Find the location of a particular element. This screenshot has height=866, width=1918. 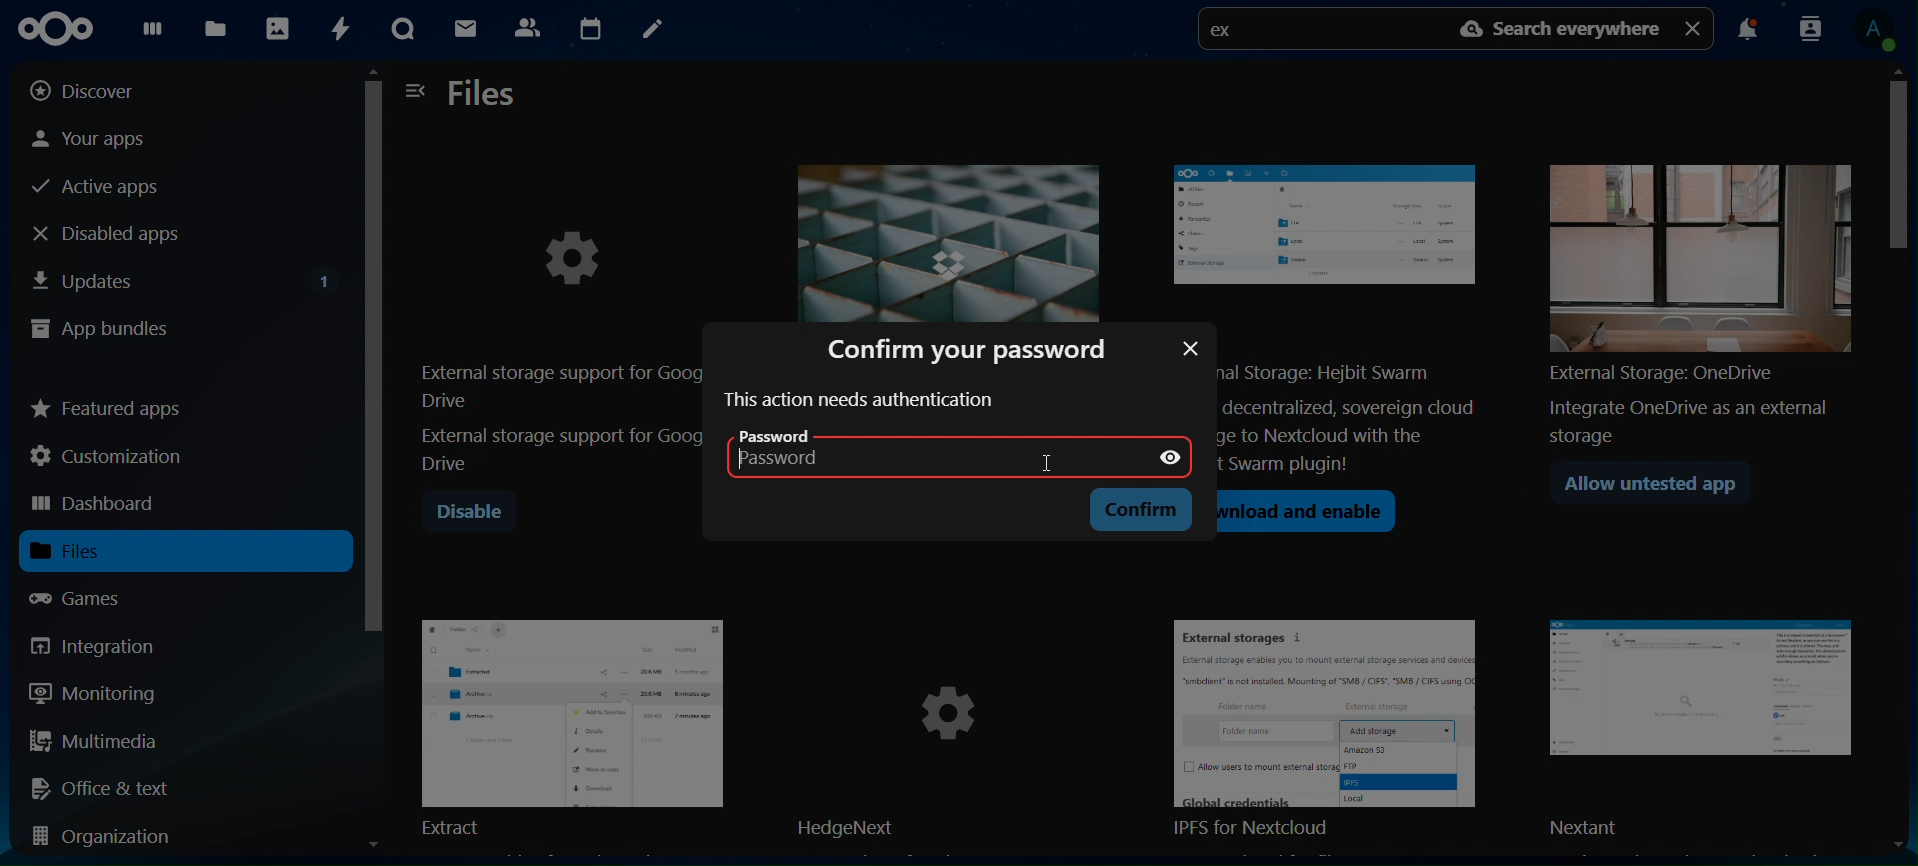

files is located at coordinates (92, 551).